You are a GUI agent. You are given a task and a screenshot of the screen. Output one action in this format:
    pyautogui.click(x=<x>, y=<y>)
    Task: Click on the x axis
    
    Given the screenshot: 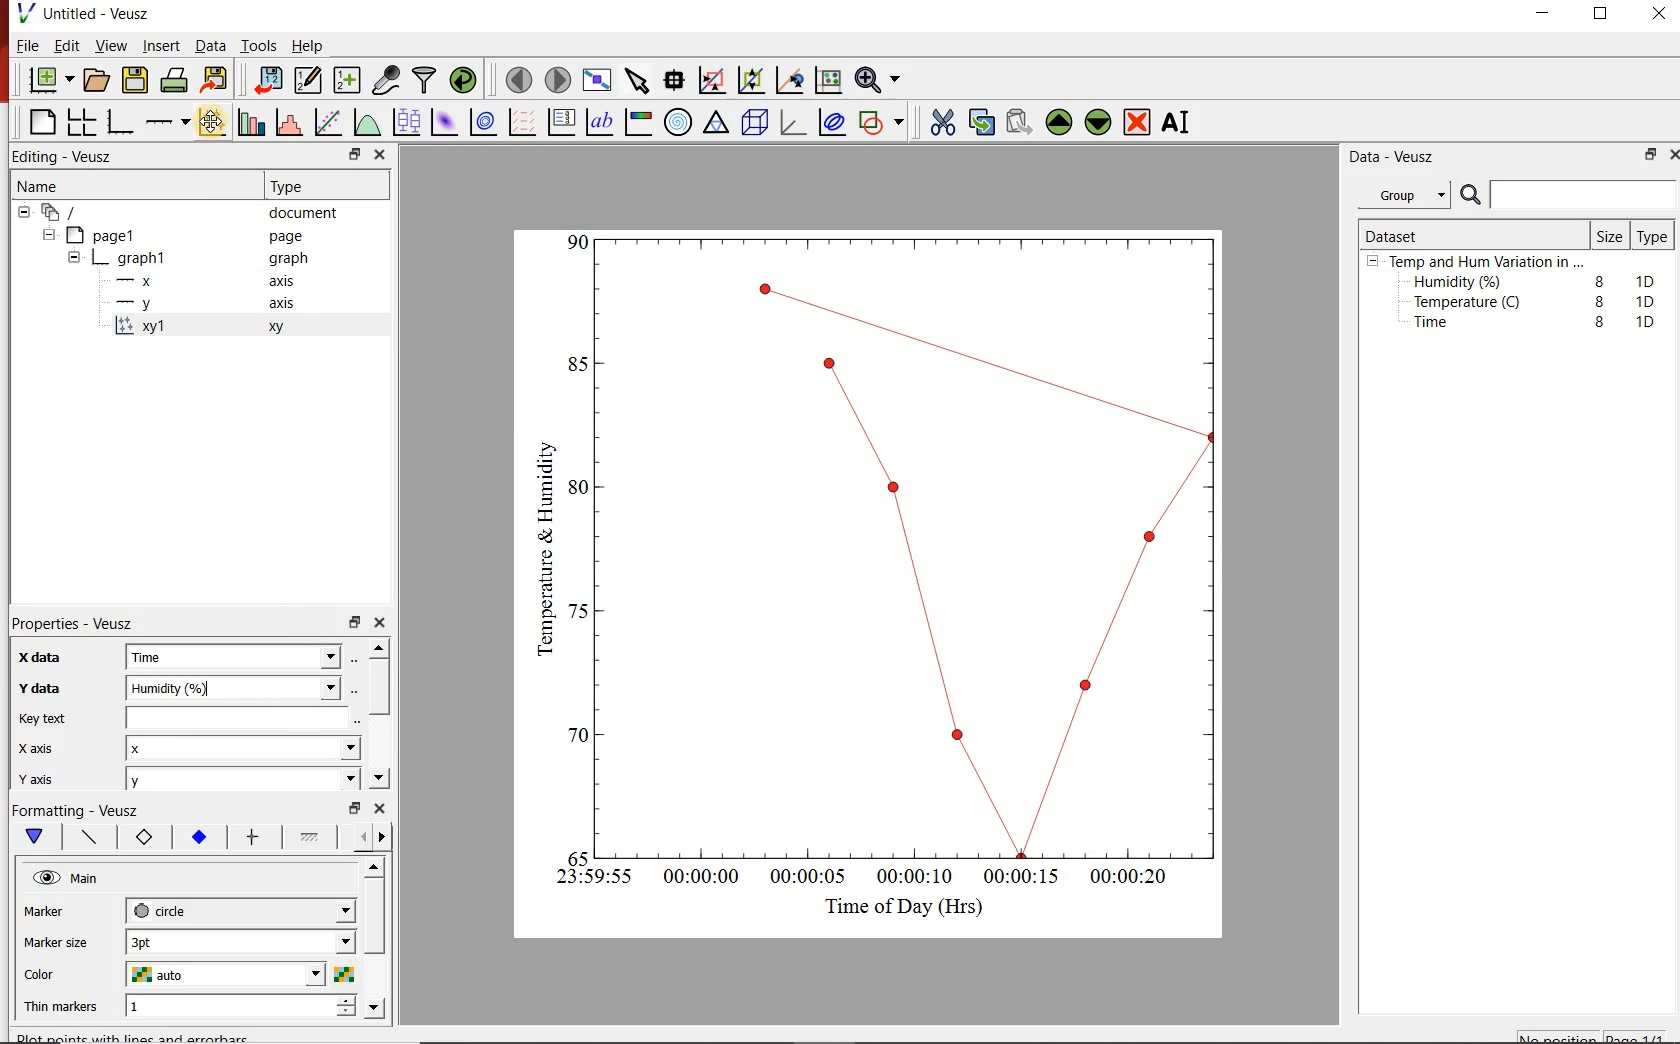 What is the action you would take?
    pyautogui.click(x=48, y=747)
    